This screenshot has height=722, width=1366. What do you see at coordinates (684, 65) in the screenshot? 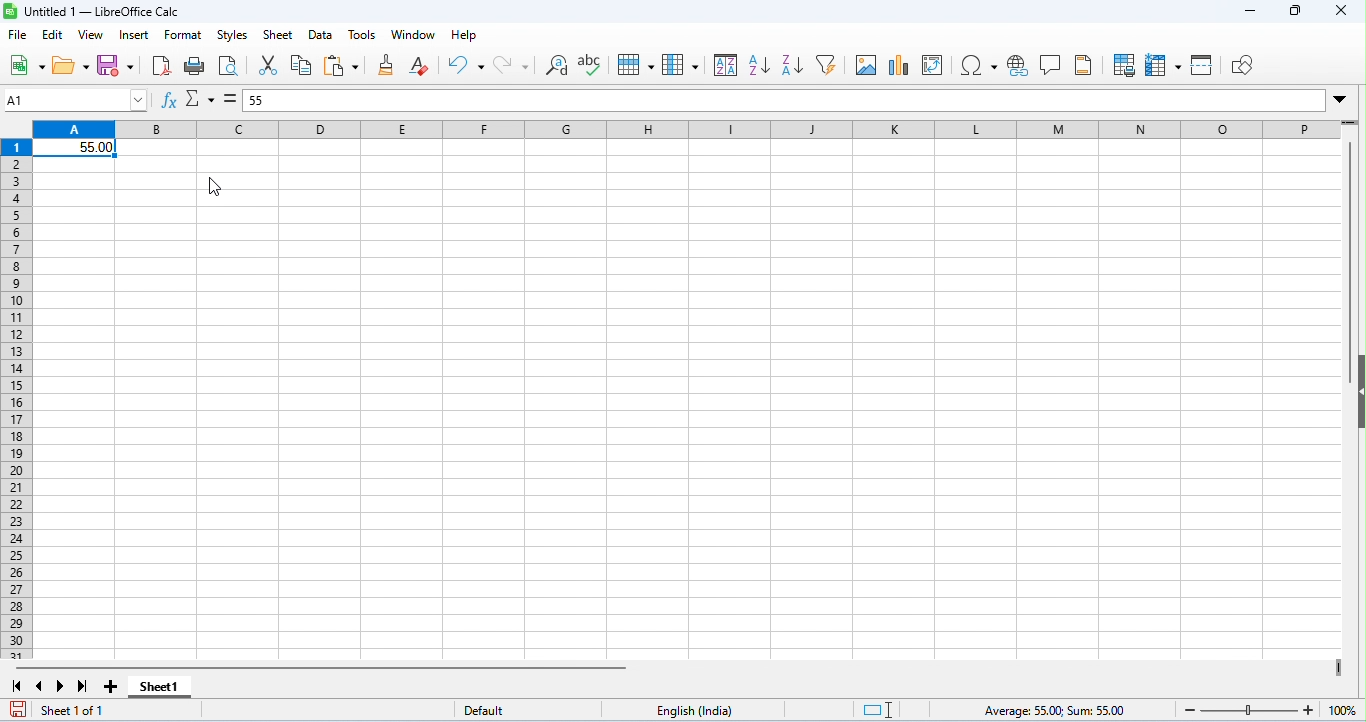
I see `column` at bounding box center [684, 65].